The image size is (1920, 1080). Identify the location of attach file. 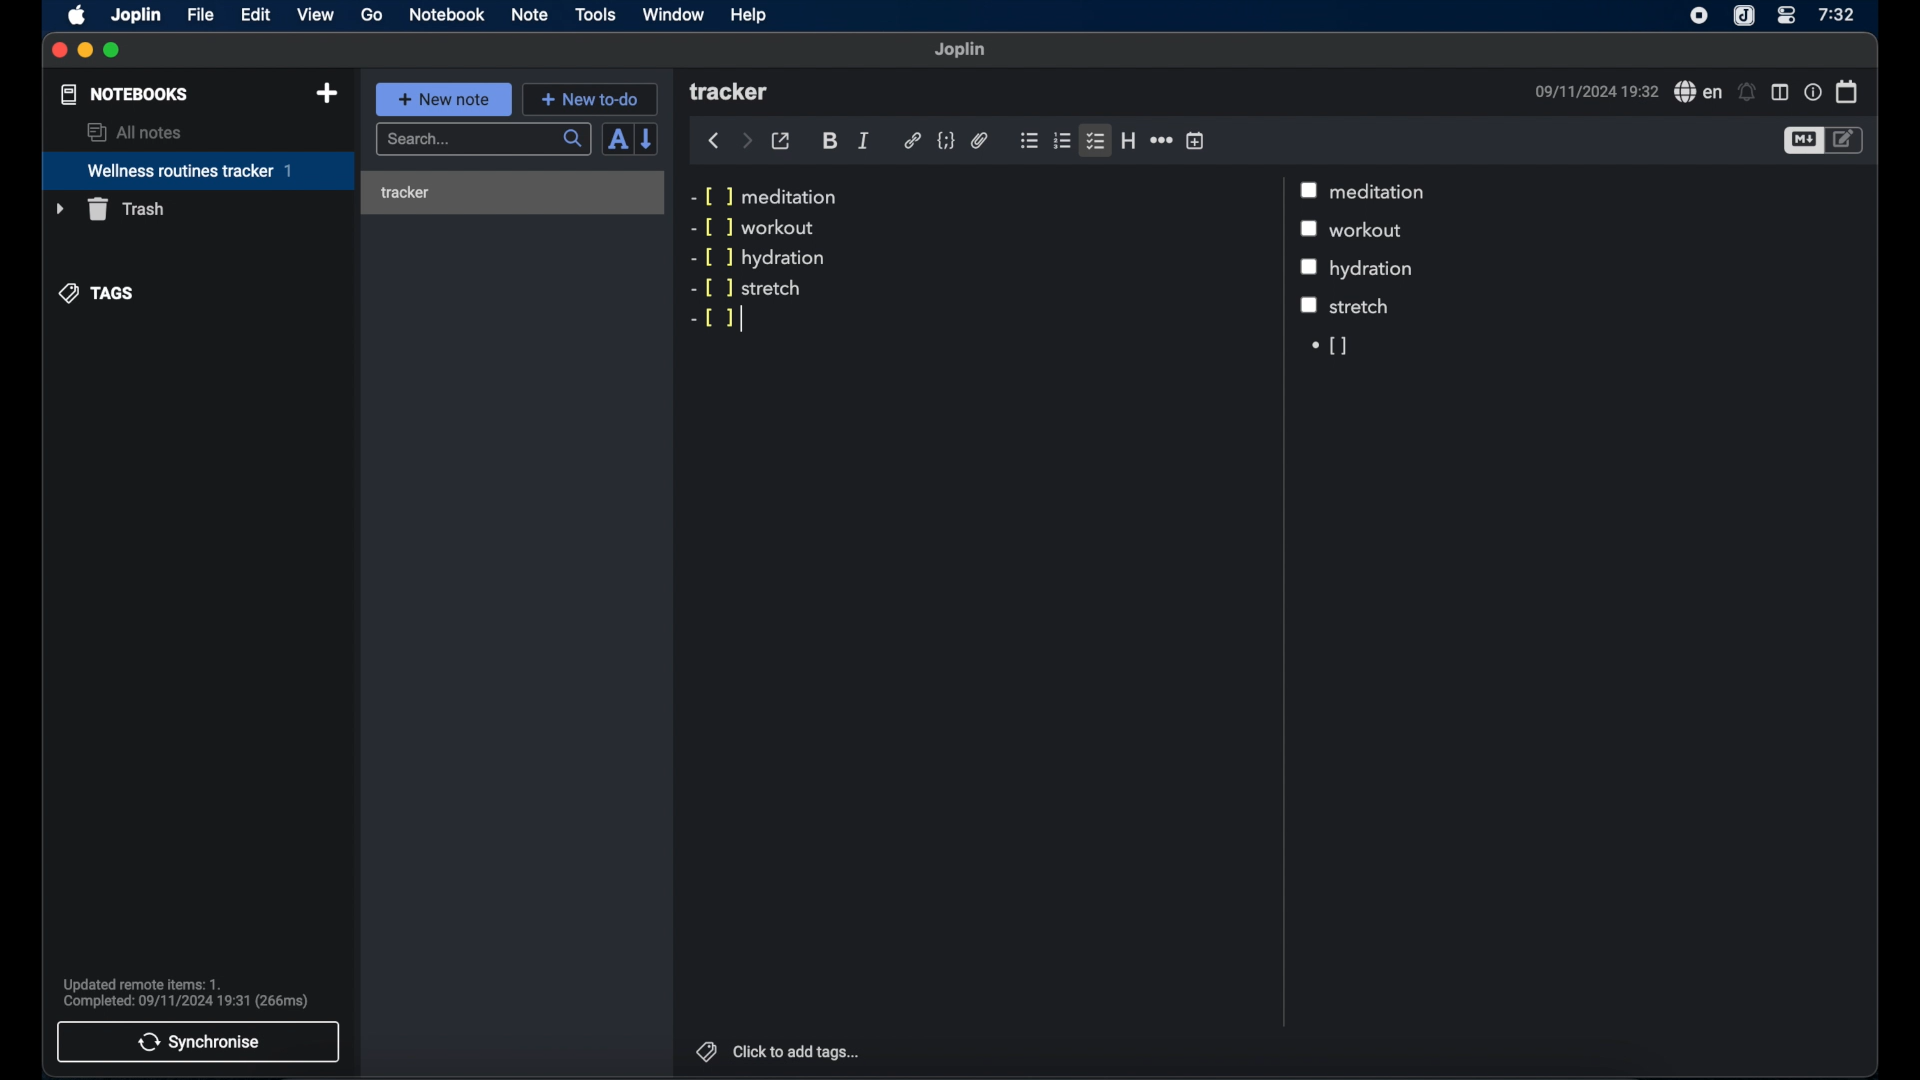
(980, 142).